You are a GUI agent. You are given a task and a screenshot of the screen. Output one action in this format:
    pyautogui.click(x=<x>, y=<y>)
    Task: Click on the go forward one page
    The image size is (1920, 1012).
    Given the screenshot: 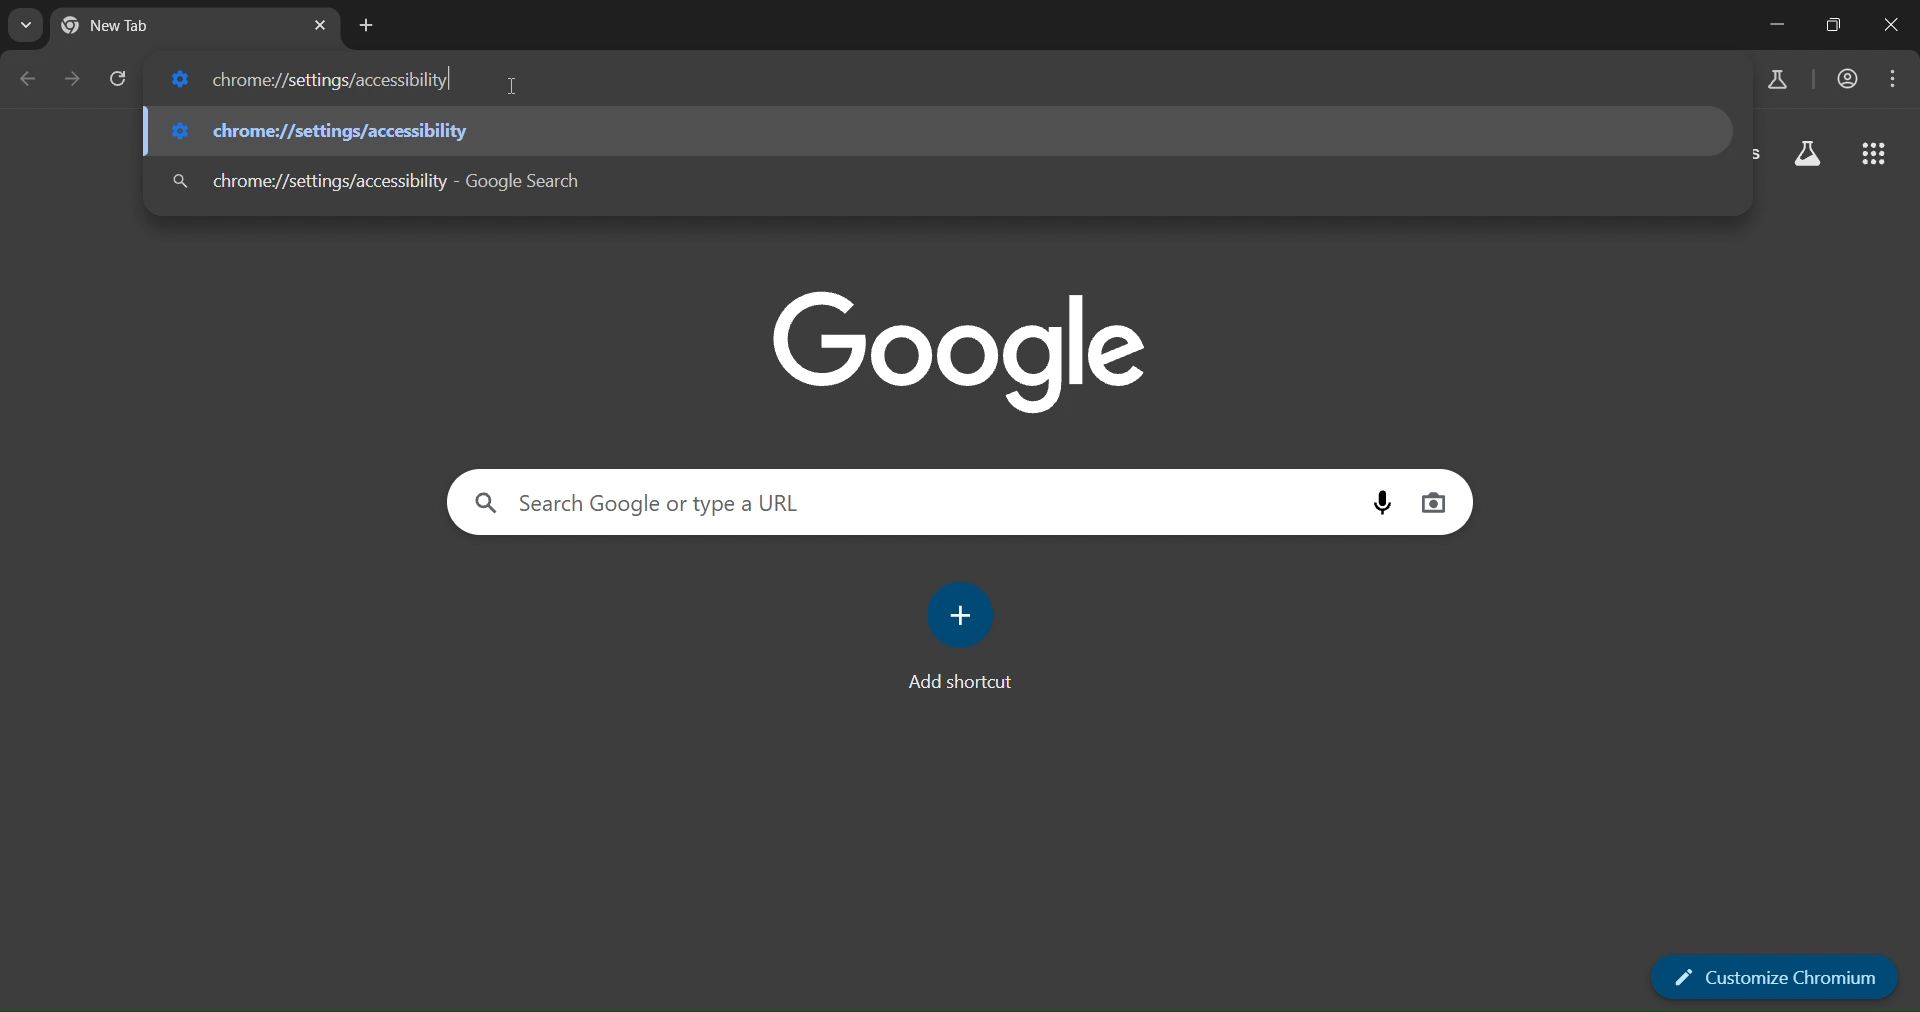 What is the action you would take?
    pyautogui.click(x=71, y=79)
    